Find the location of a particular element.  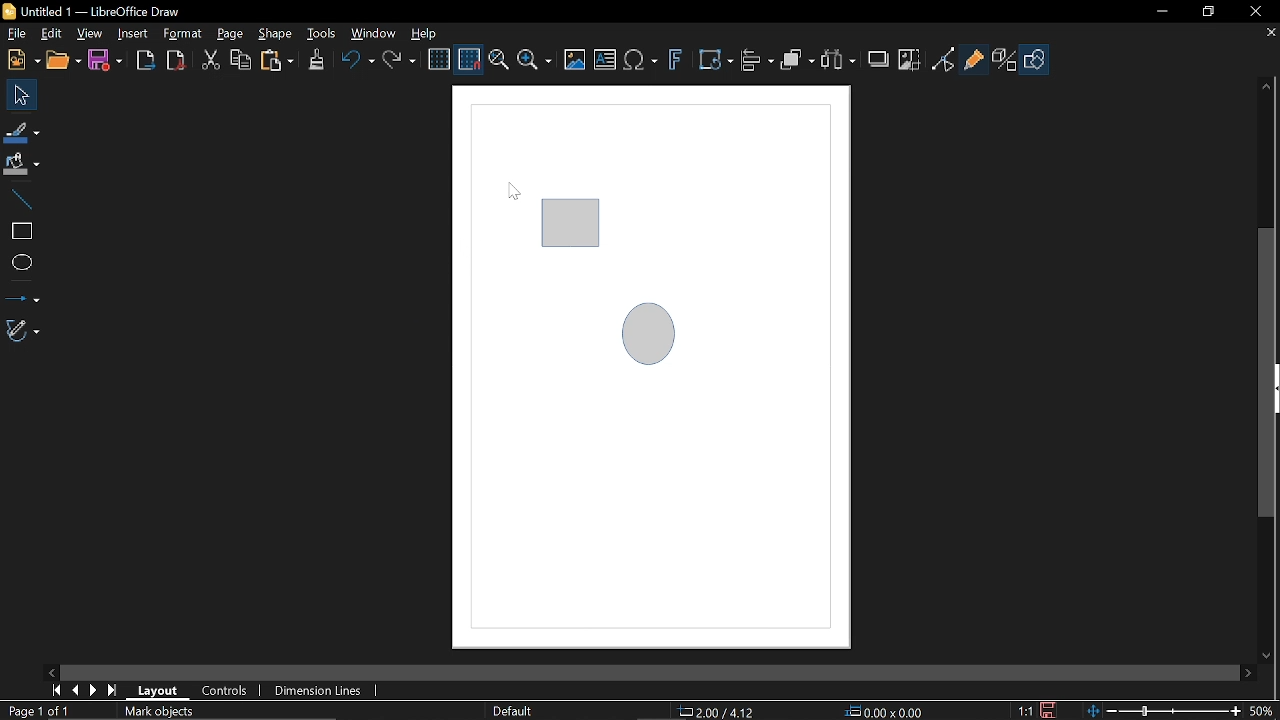

Insert equation is located at coordinates (643, 60).